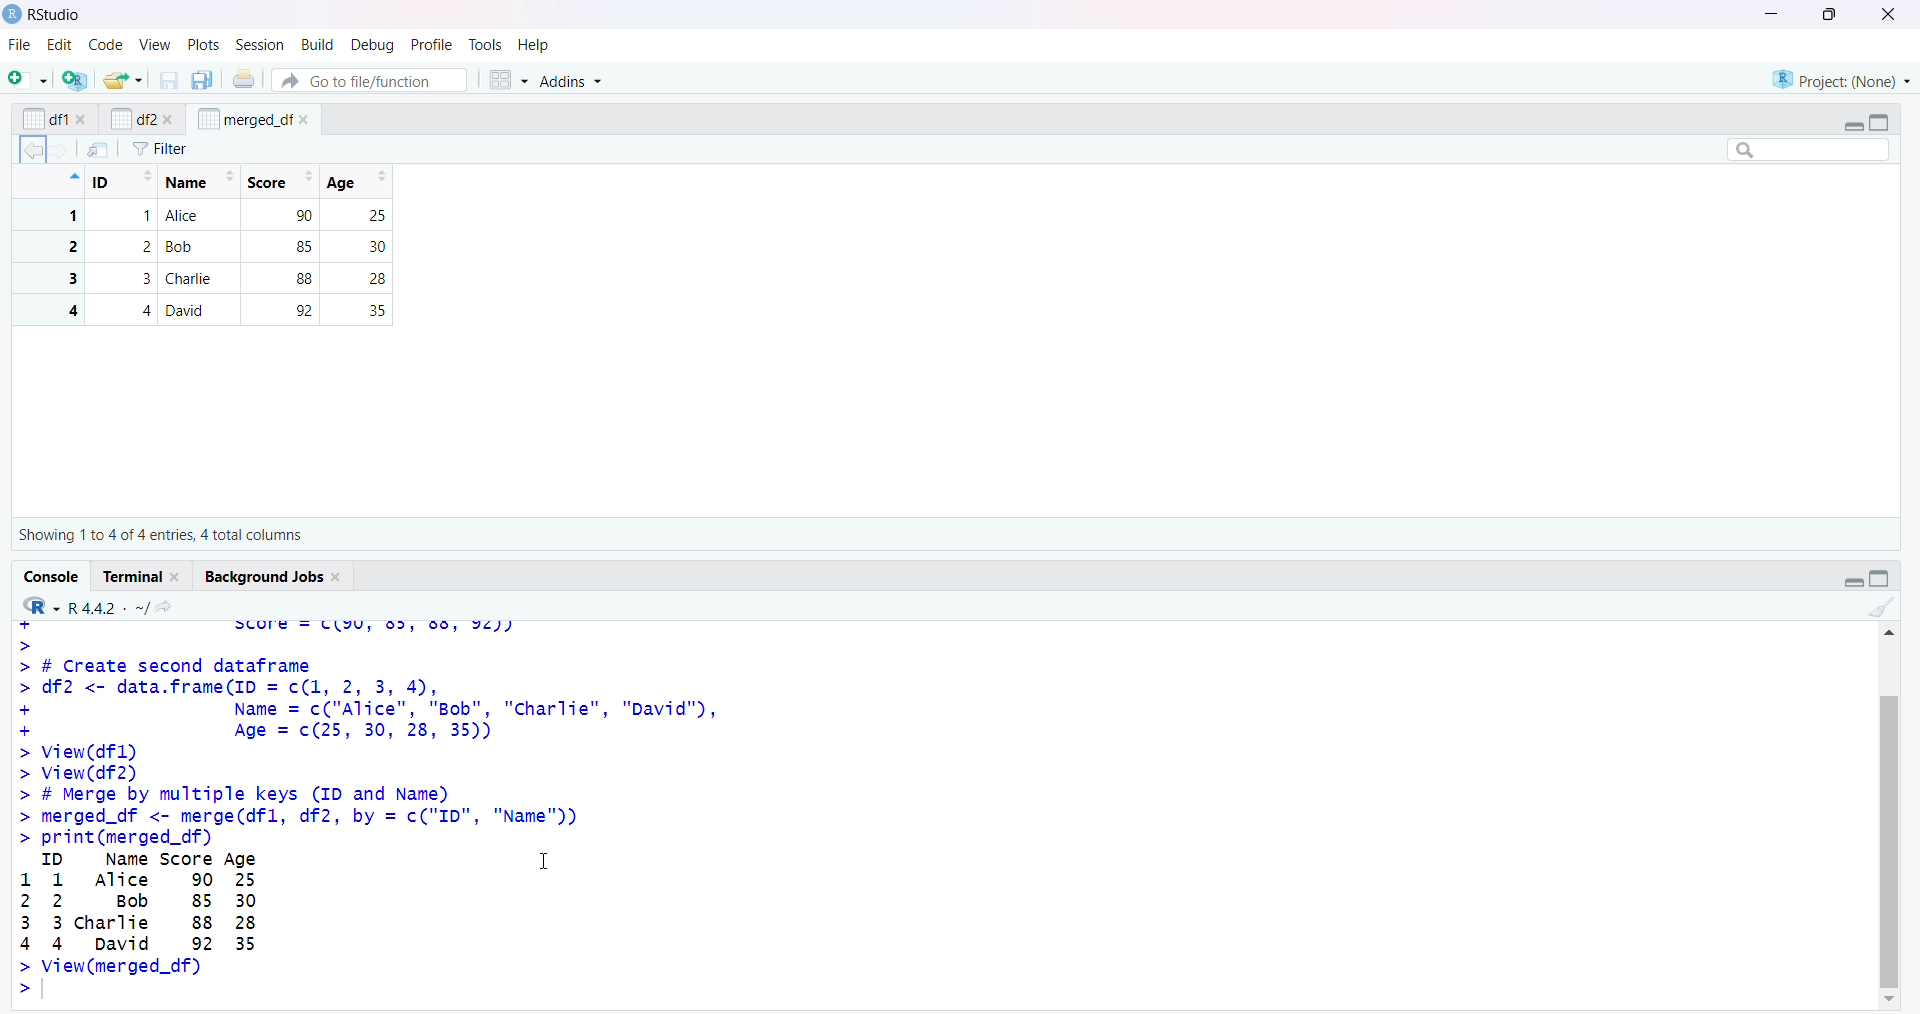 This screenshot has height=1014, width=1920. Describe the element at coordinates (357, 181) in the screenshot. I see `Age` at that location.